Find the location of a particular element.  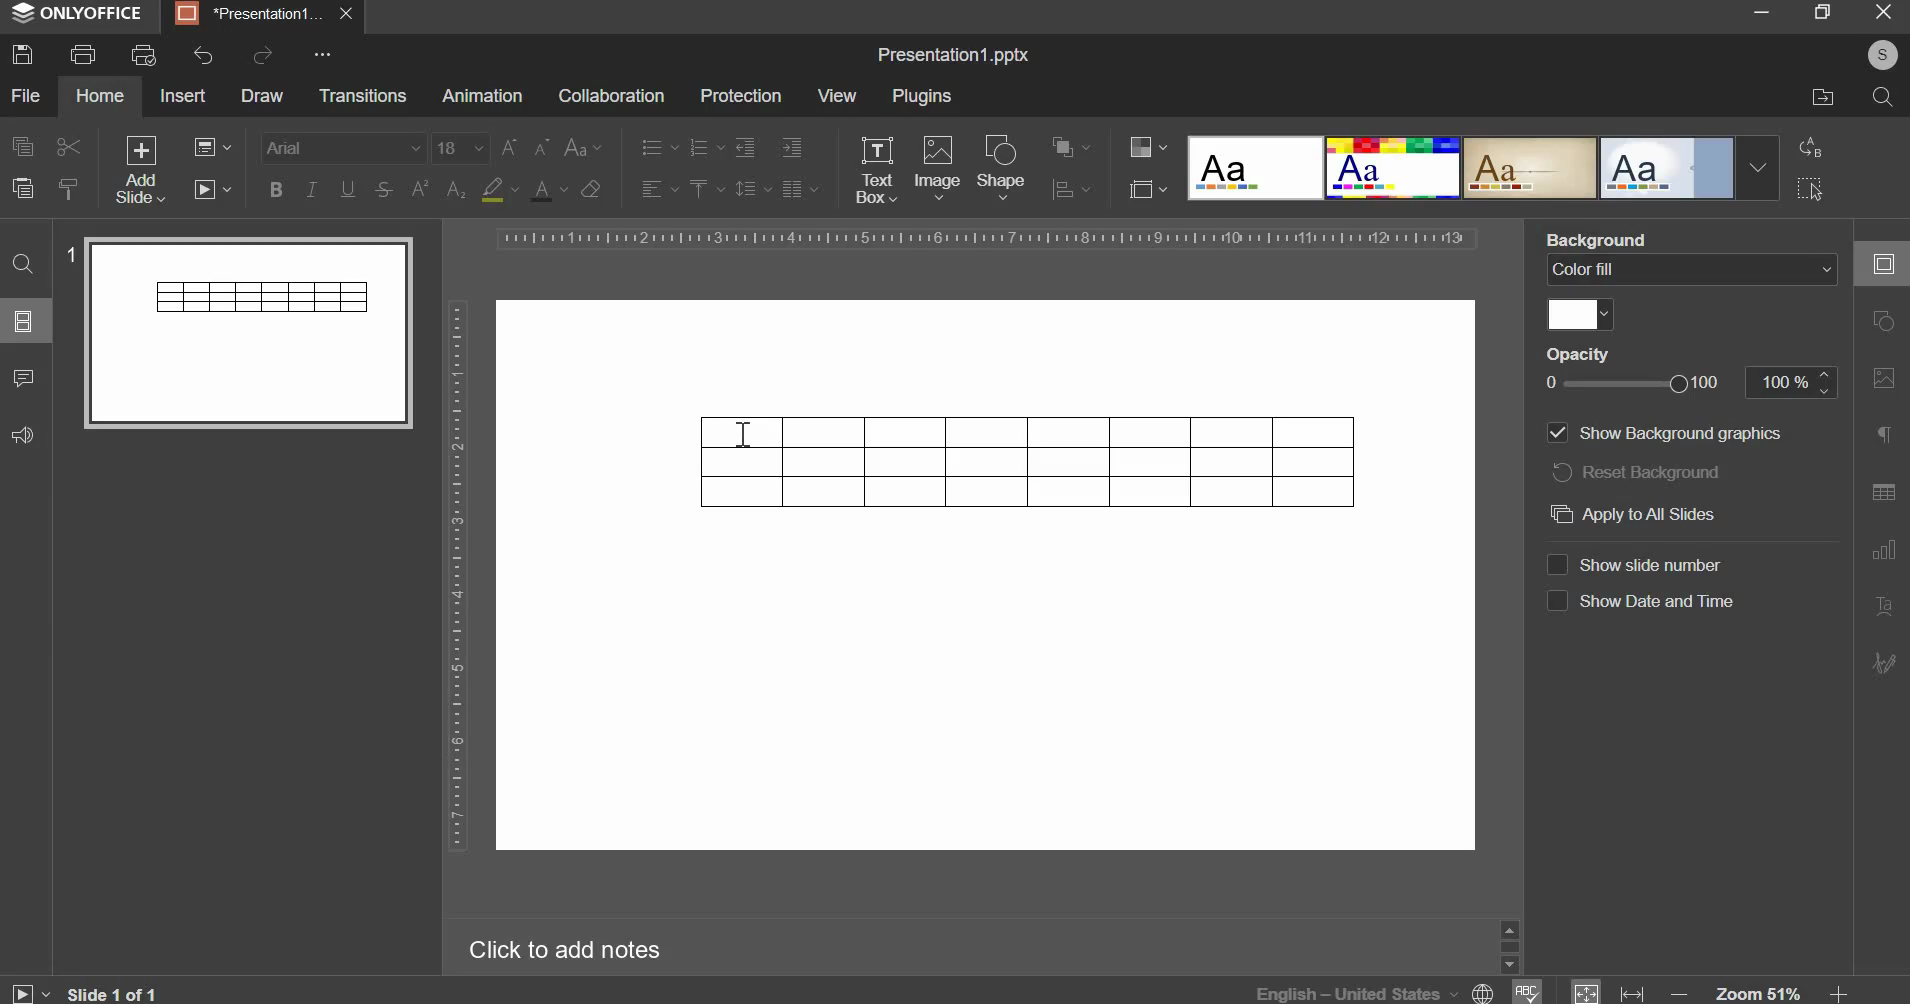

search is located at coordinates (1881, 97).